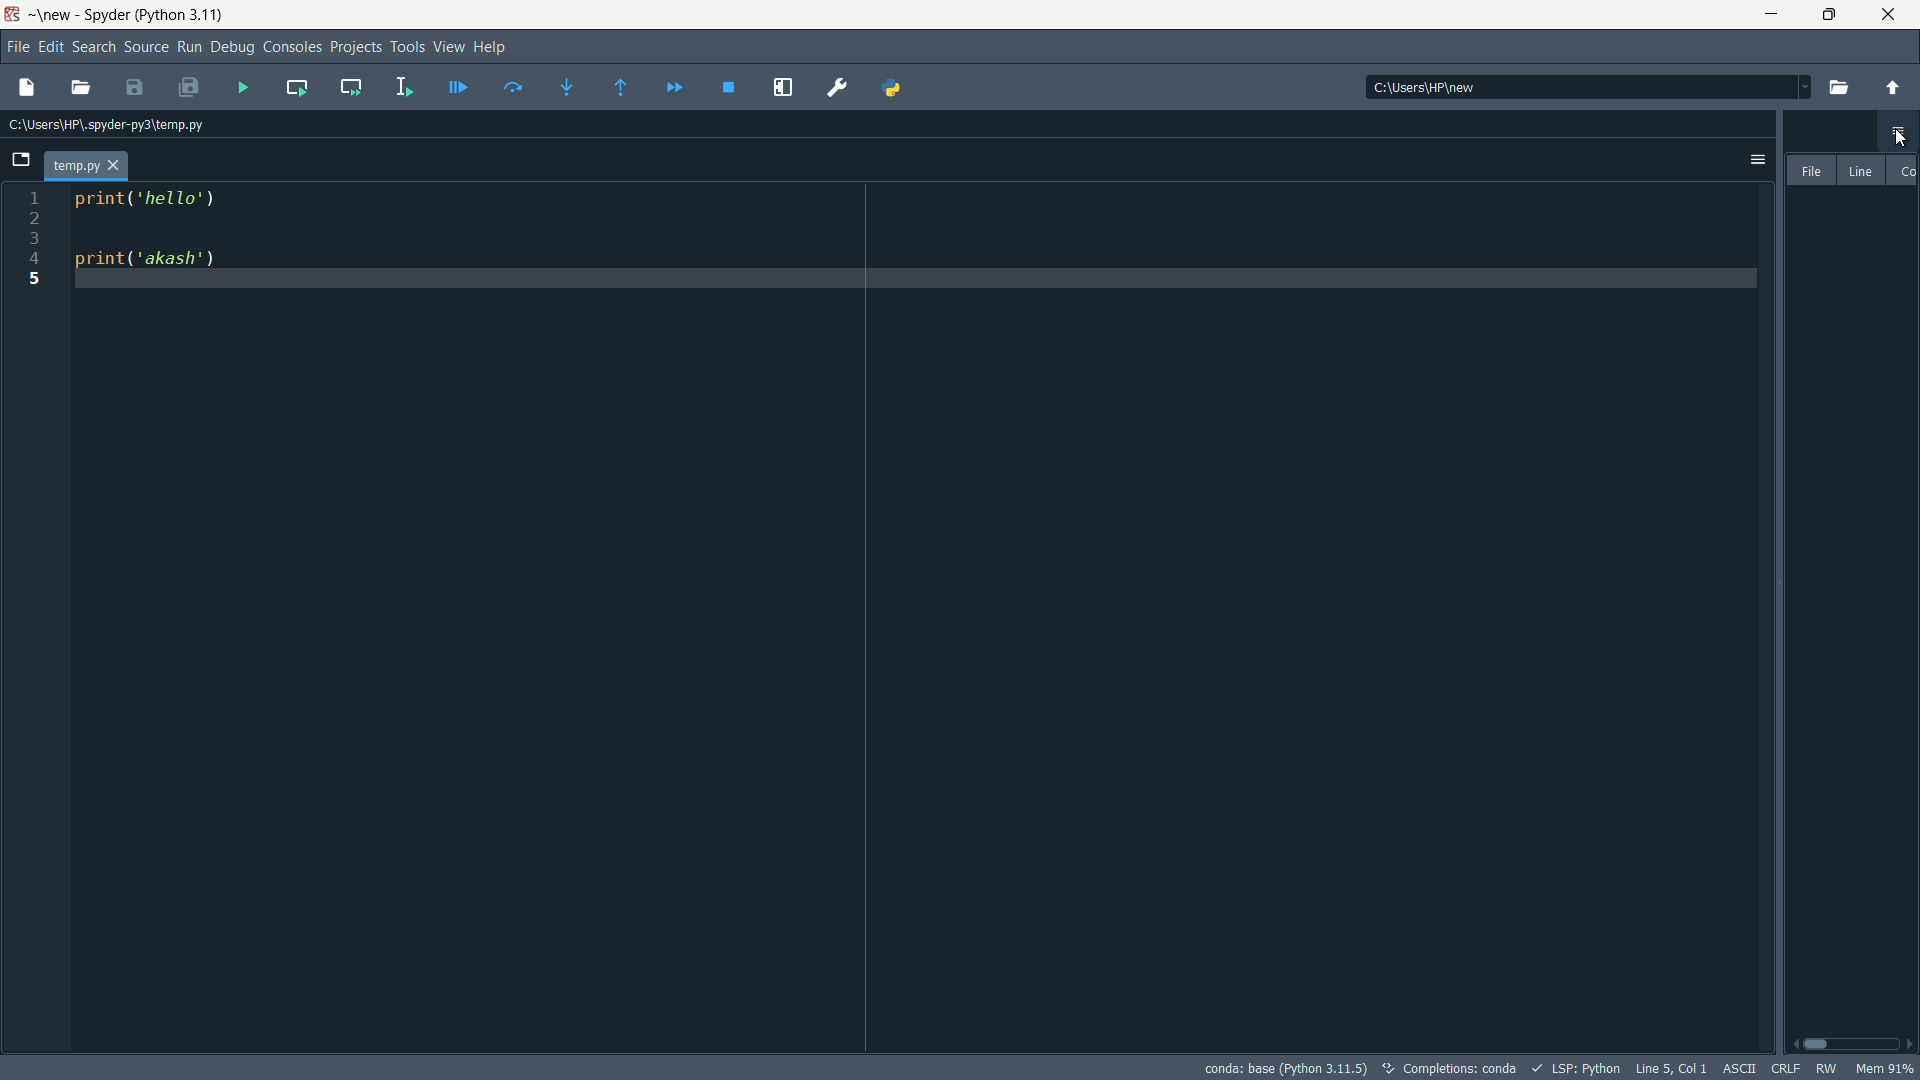  Describe the element at coordinates (180, 15) in the screenshot. I see `python 3.11` at that location.